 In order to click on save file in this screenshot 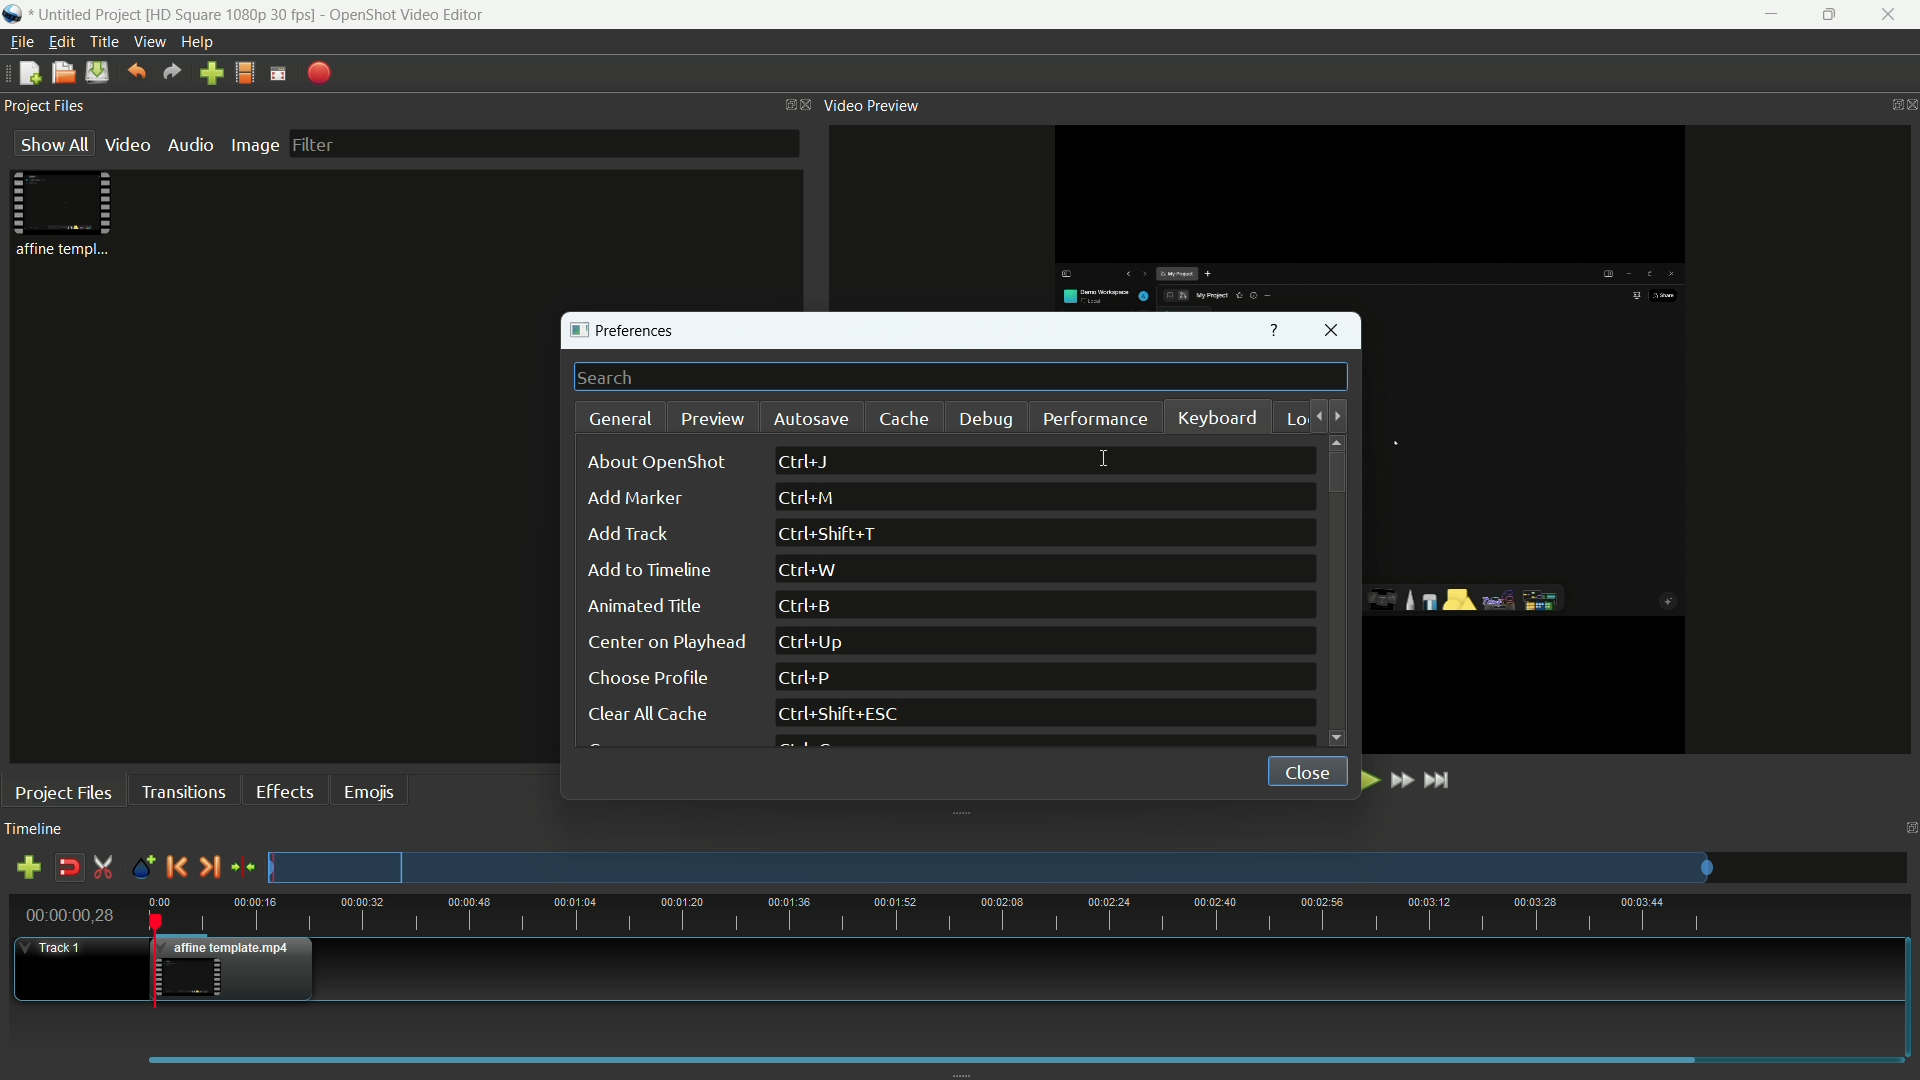, I will do `click(97, 72)`.